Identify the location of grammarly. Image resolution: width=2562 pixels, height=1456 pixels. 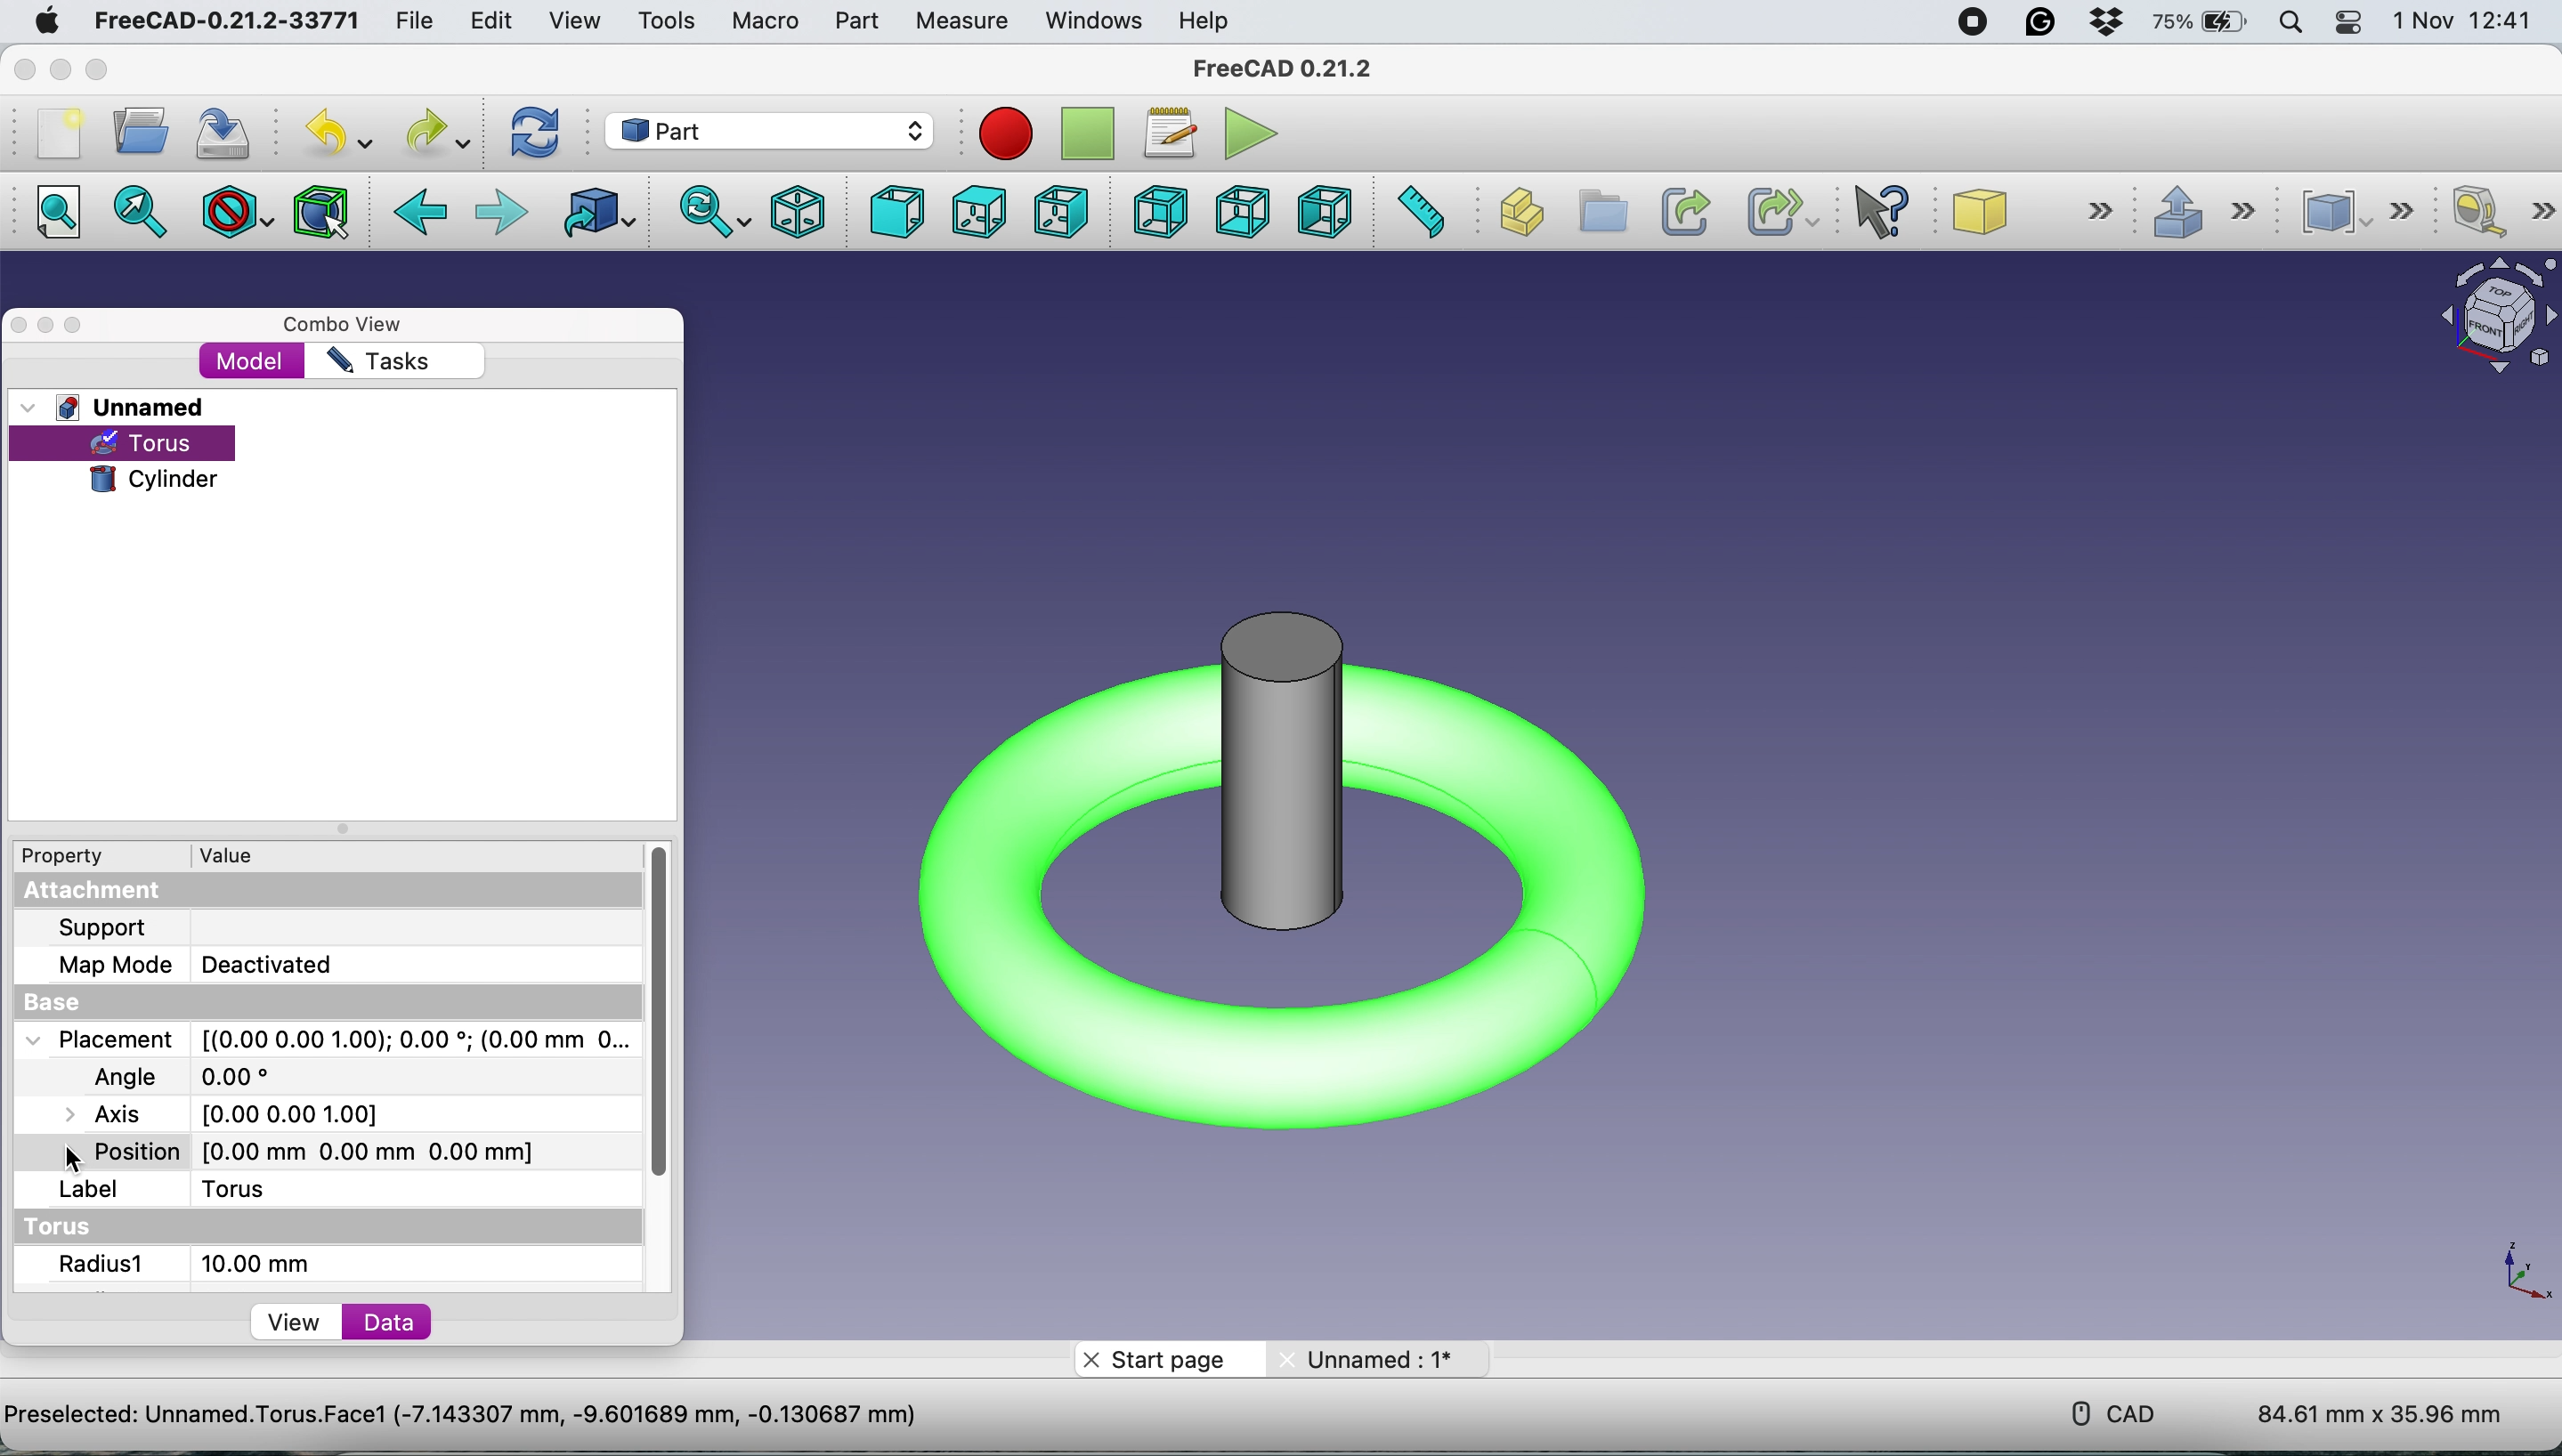
(2044, 26).